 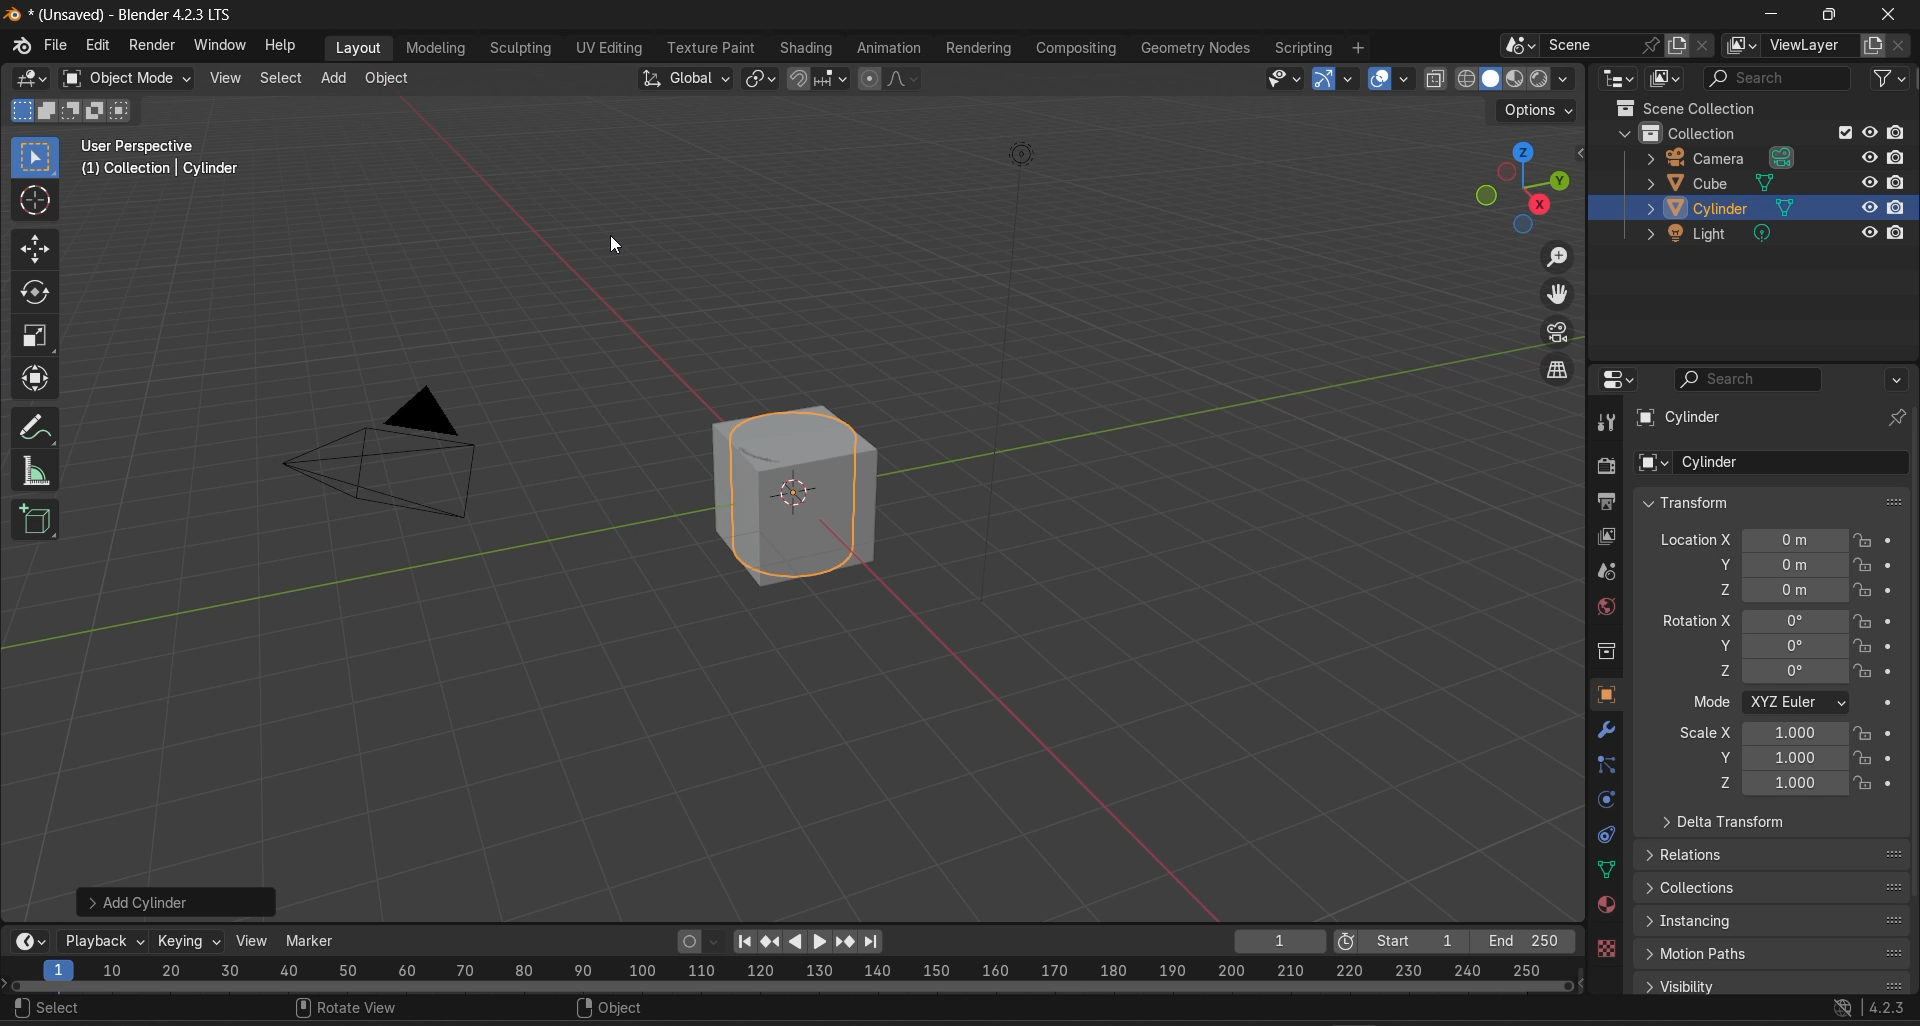 I want to click on switch the current view, so click(x=1554, y=369).